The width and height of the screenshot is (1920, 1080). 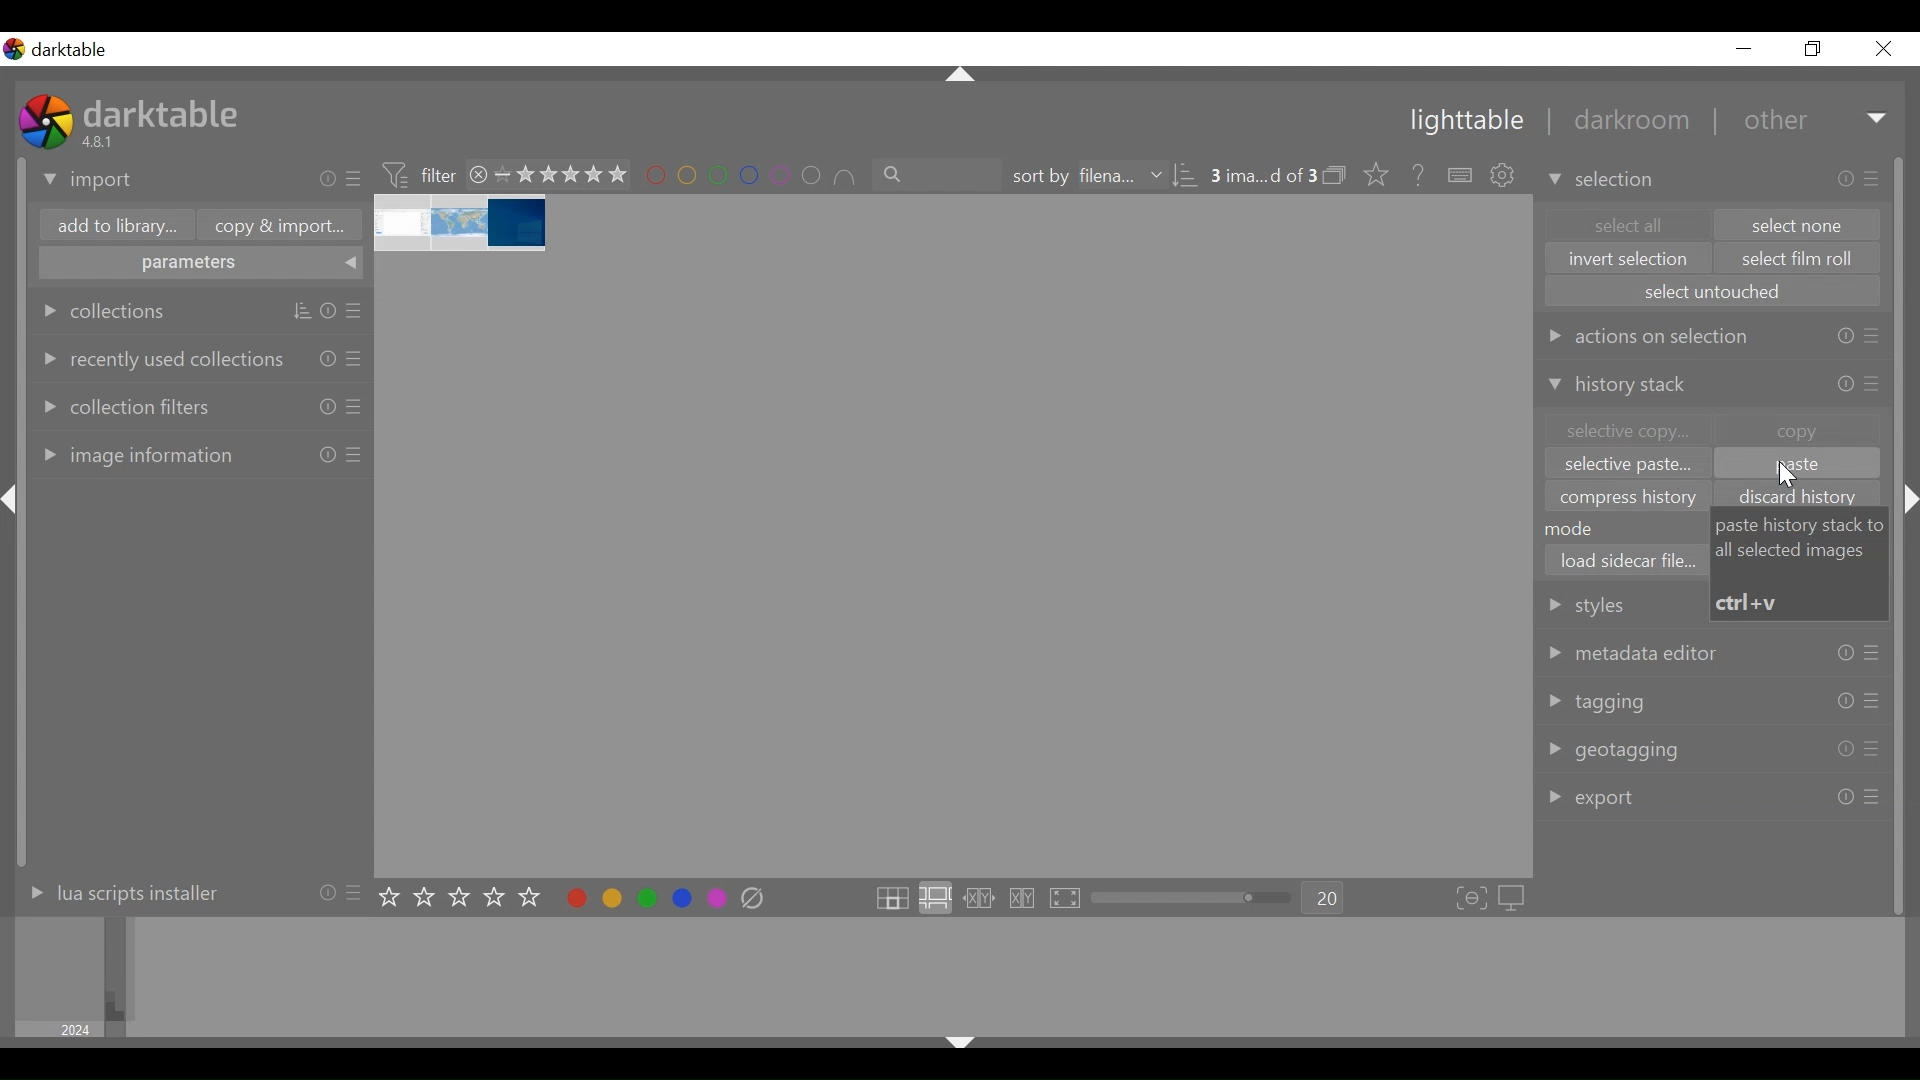 I want to click on darktable, so click(x=165, y=112).